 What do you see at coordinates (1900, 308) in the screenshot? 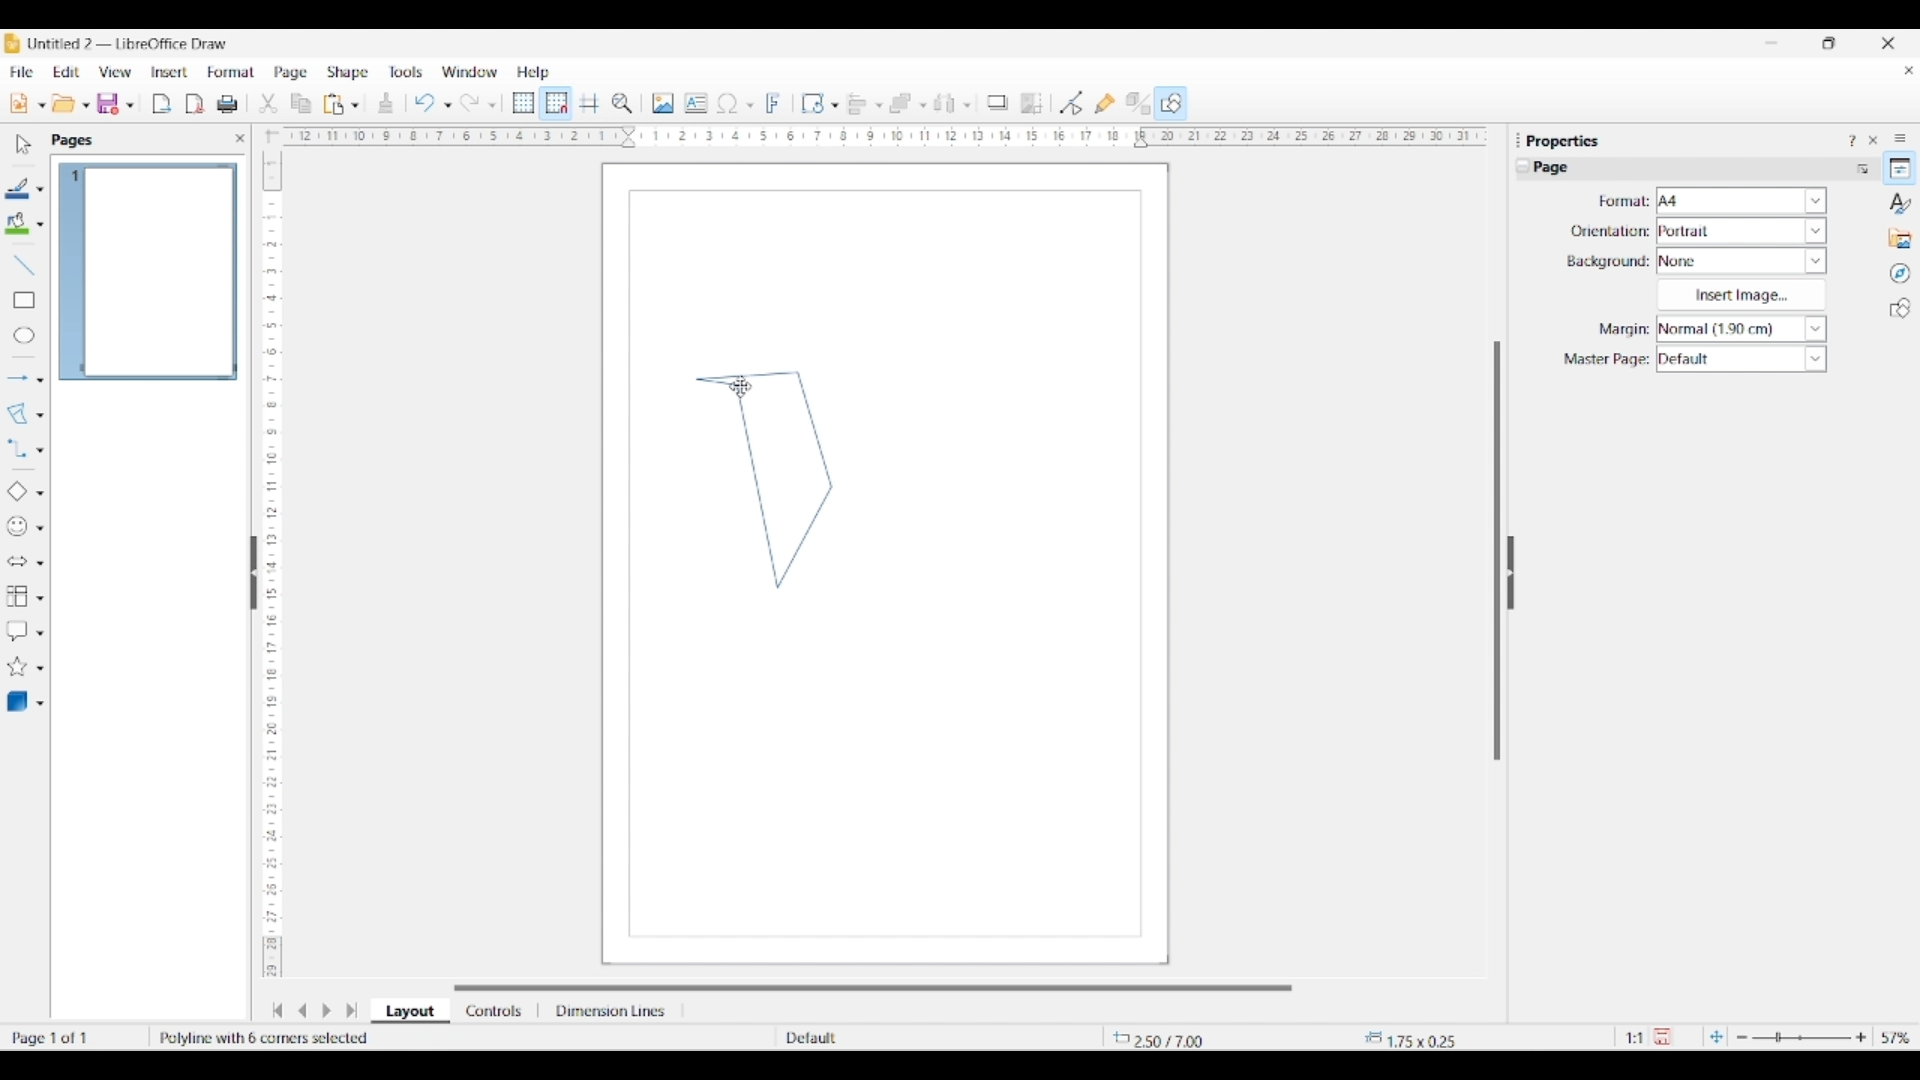
I see `Shapes` at bounding box center [1900, 308].